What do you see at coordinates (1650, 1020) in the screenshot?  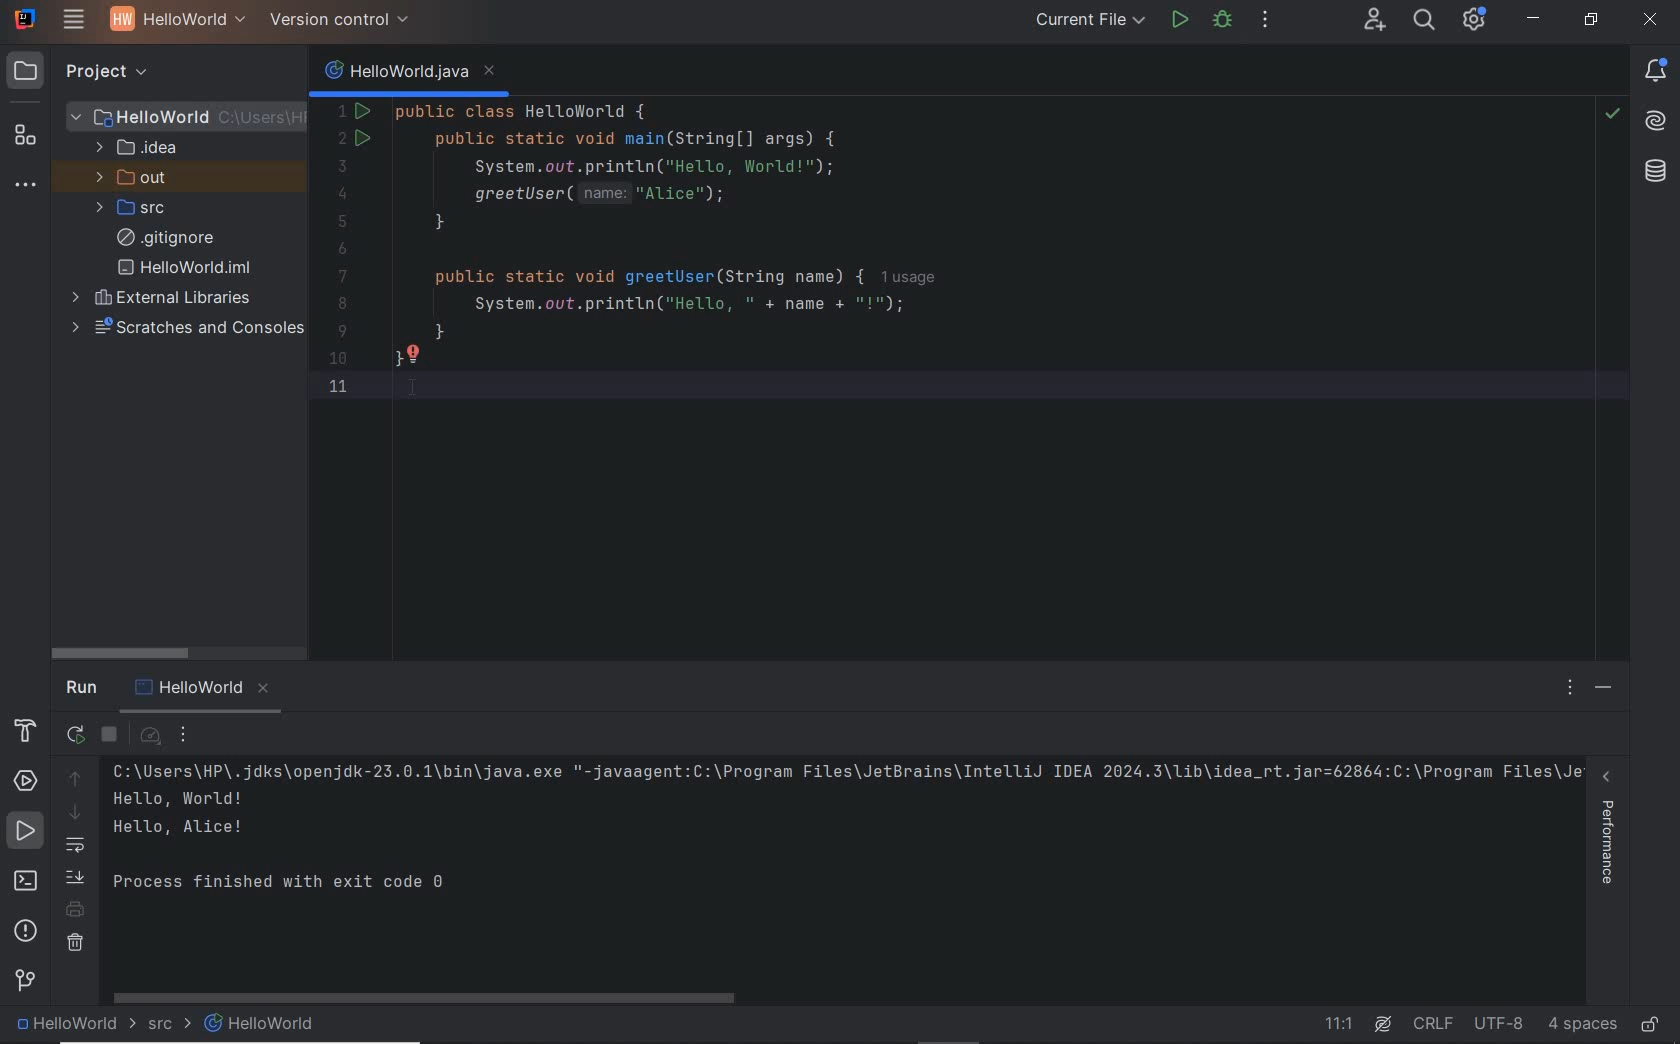 I see `unlock(edit or ready only mode)` at bounding box center [1650, 1020].